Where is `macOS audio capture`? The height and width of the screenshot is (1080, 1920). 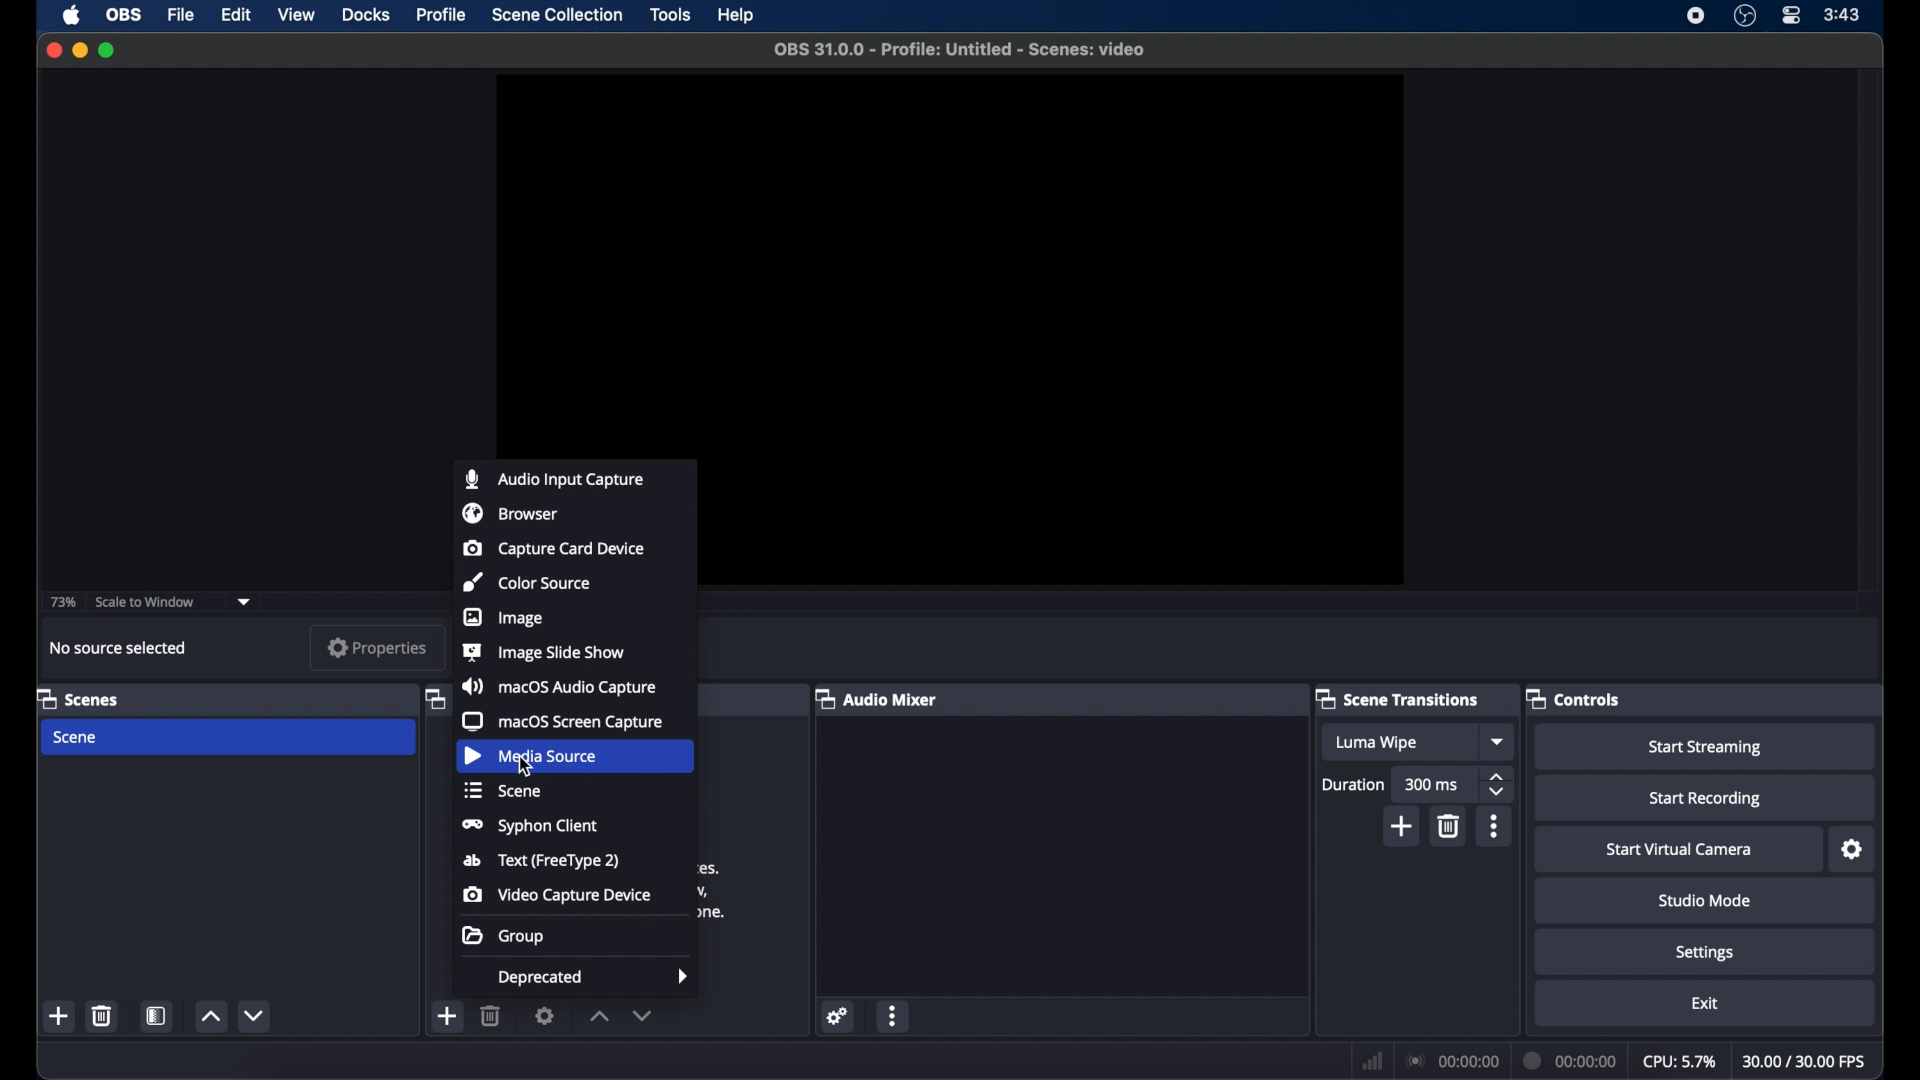
macOS audio capture is located at coordinates (558, 687).